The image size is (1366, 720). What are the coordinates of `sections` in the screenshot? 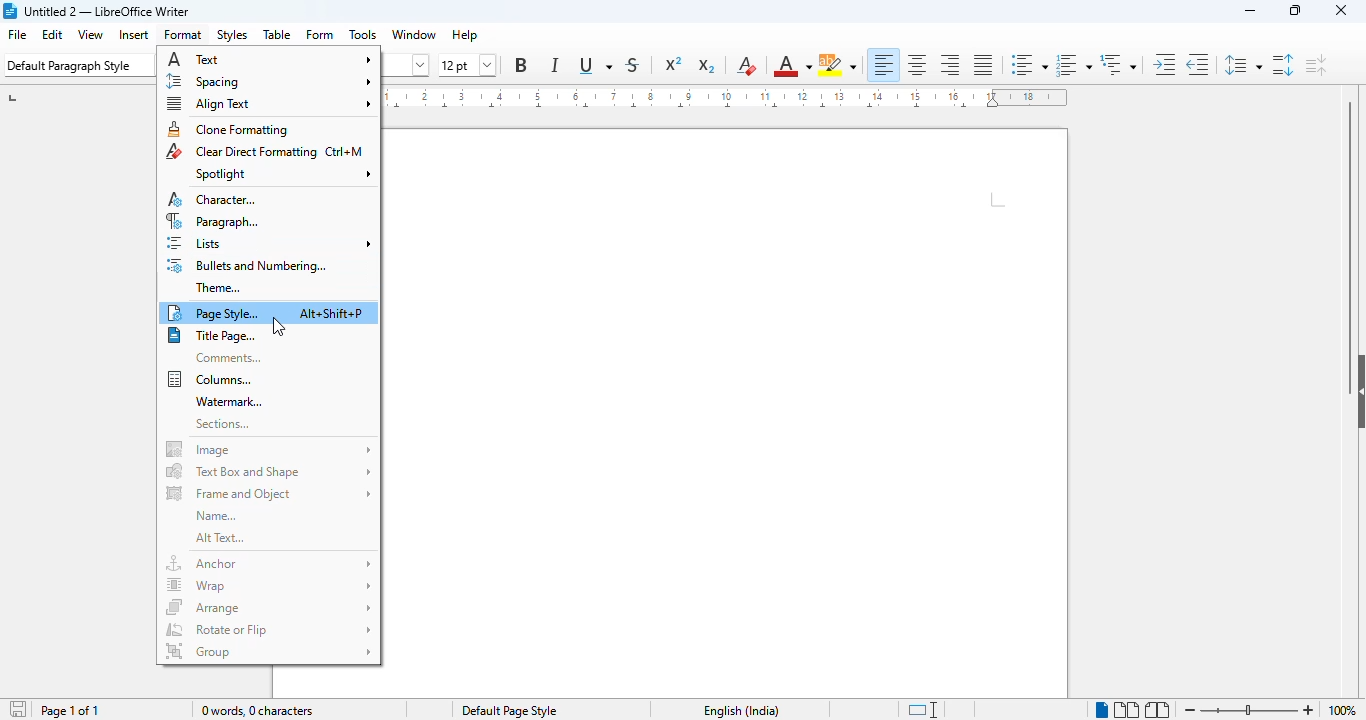 It's located at (223, 424).